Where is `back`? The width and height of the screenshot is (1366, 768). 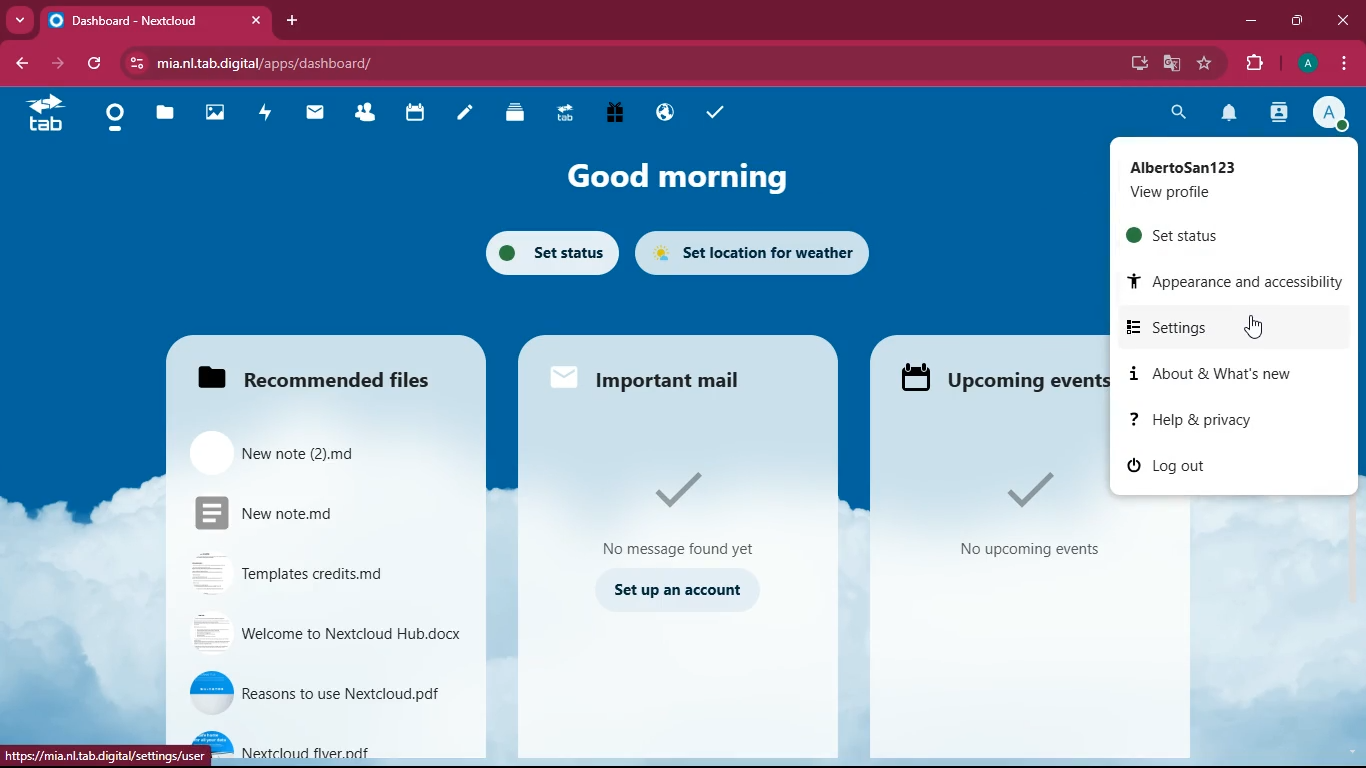 back is located at coordinates (22, 63).